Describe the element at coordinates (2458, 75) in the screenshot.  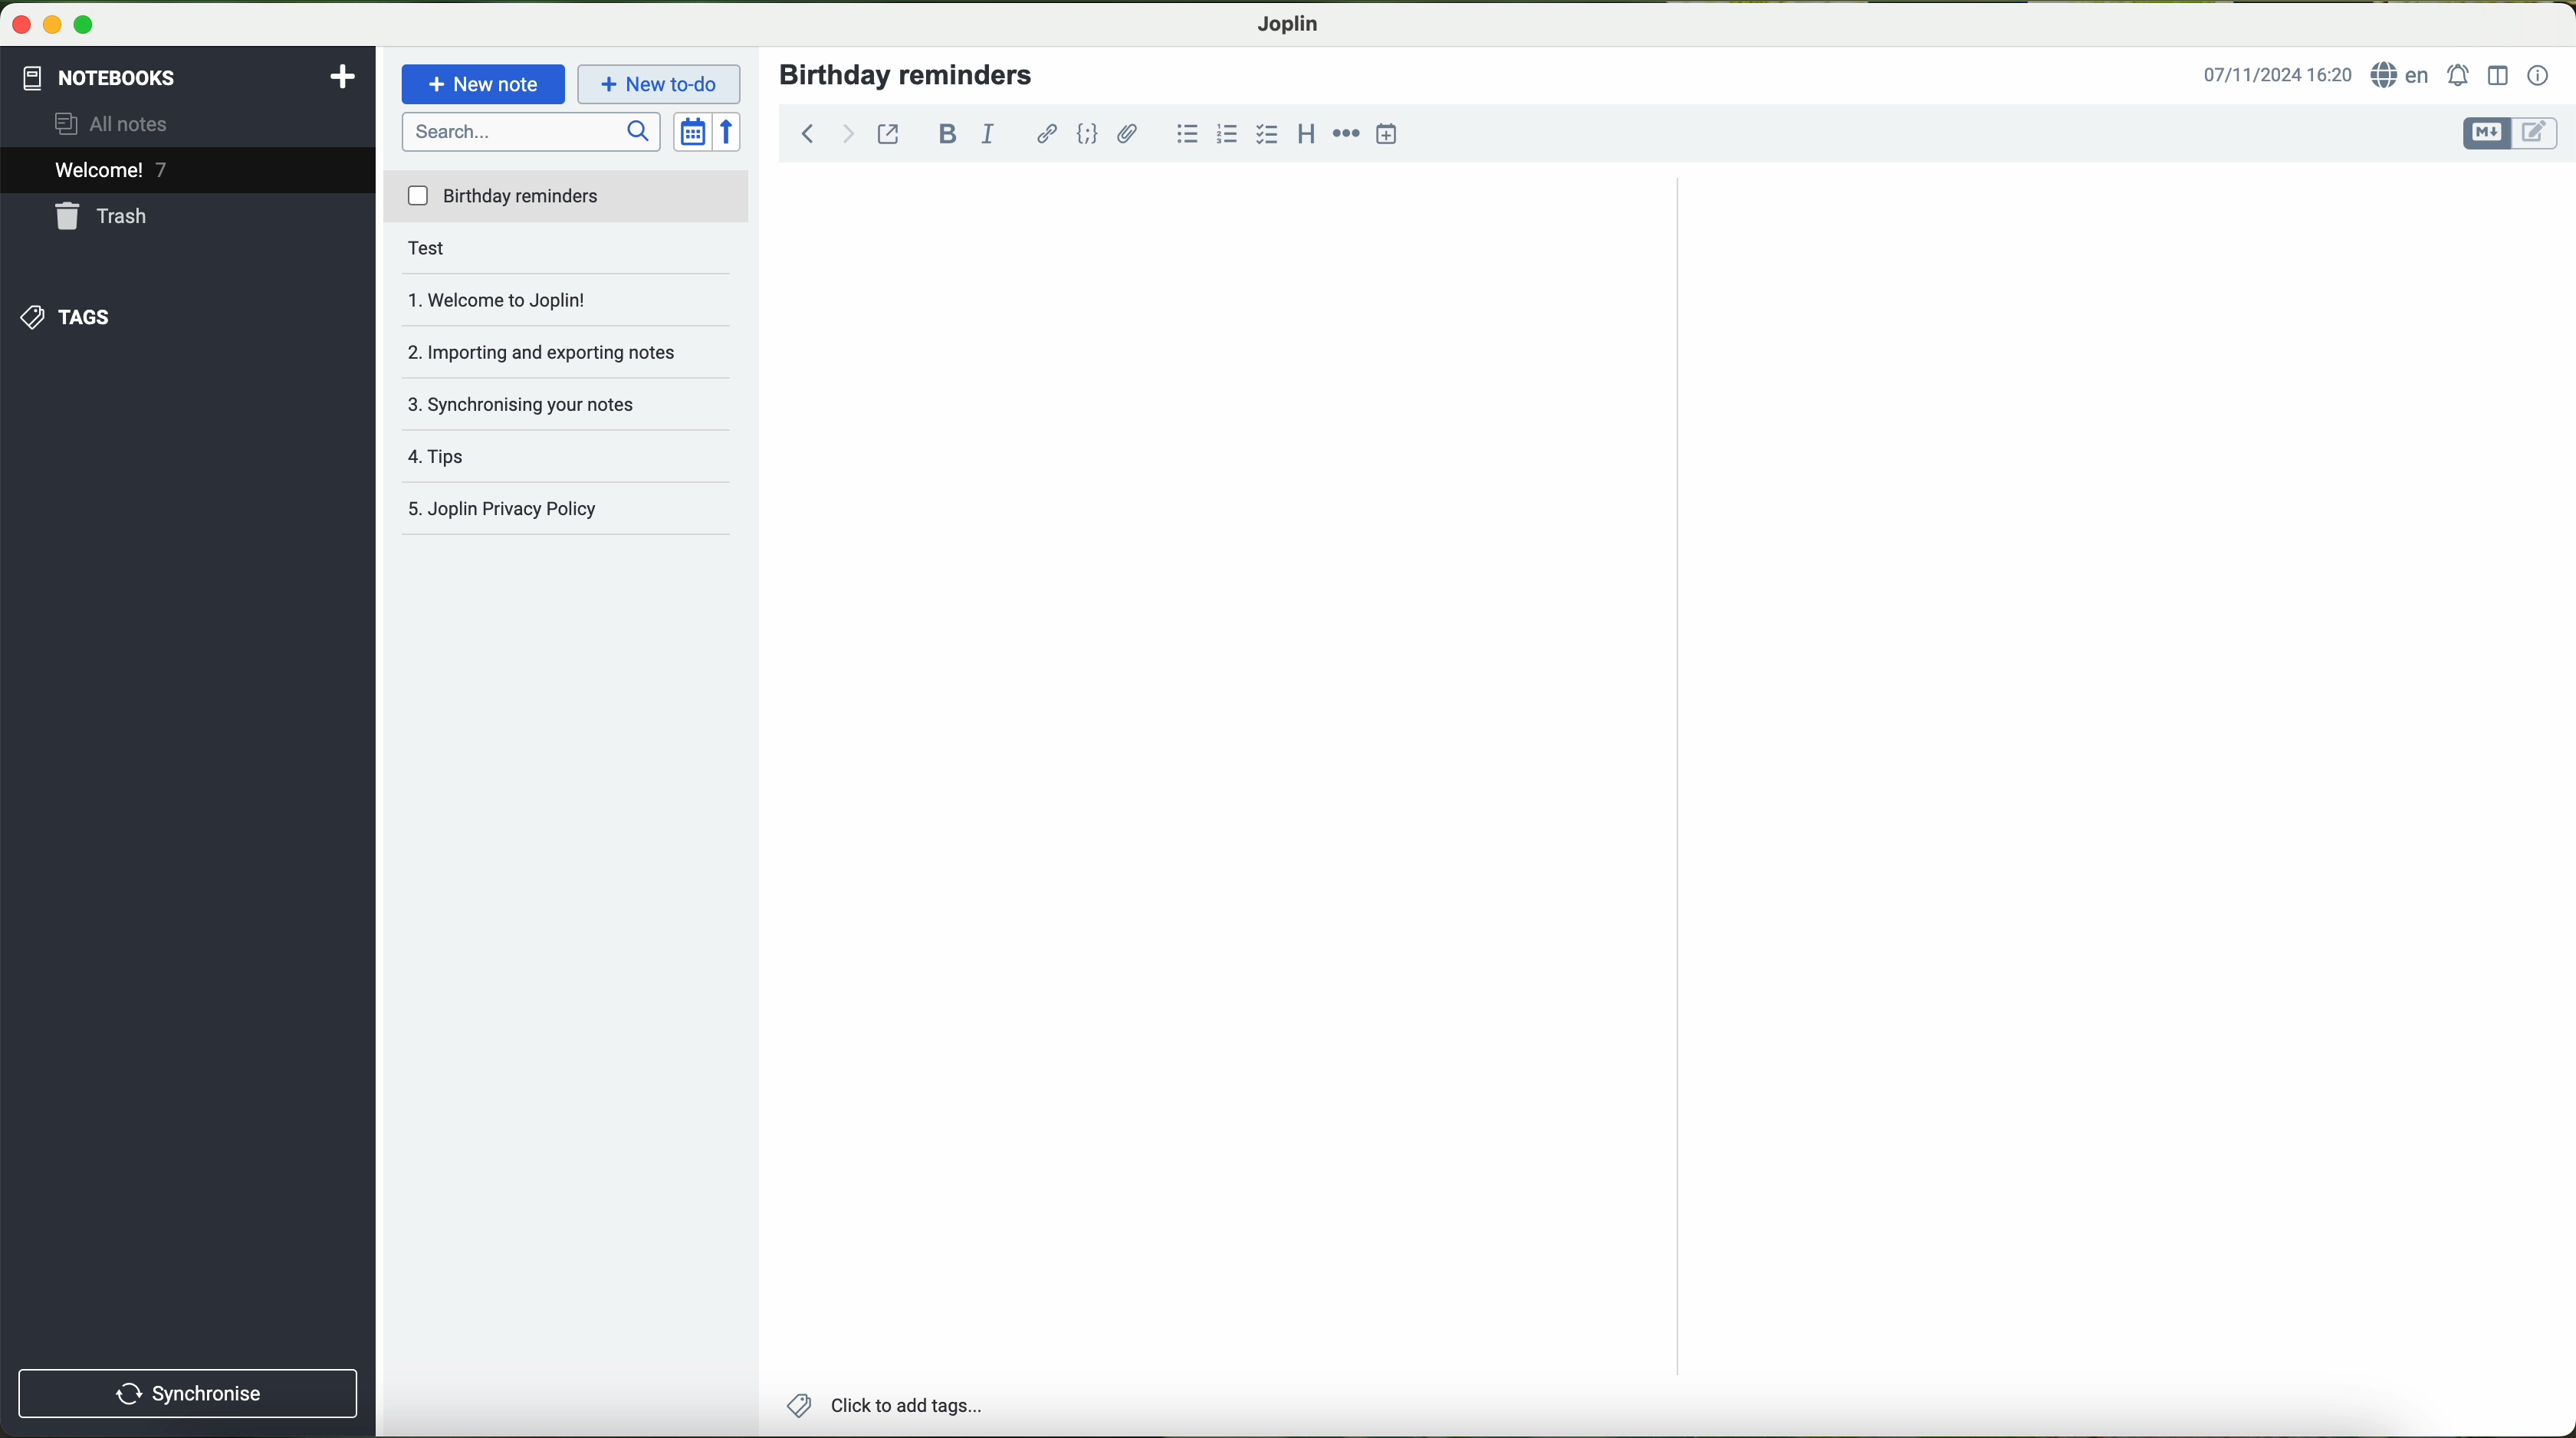
I see `set alarm` at that location.